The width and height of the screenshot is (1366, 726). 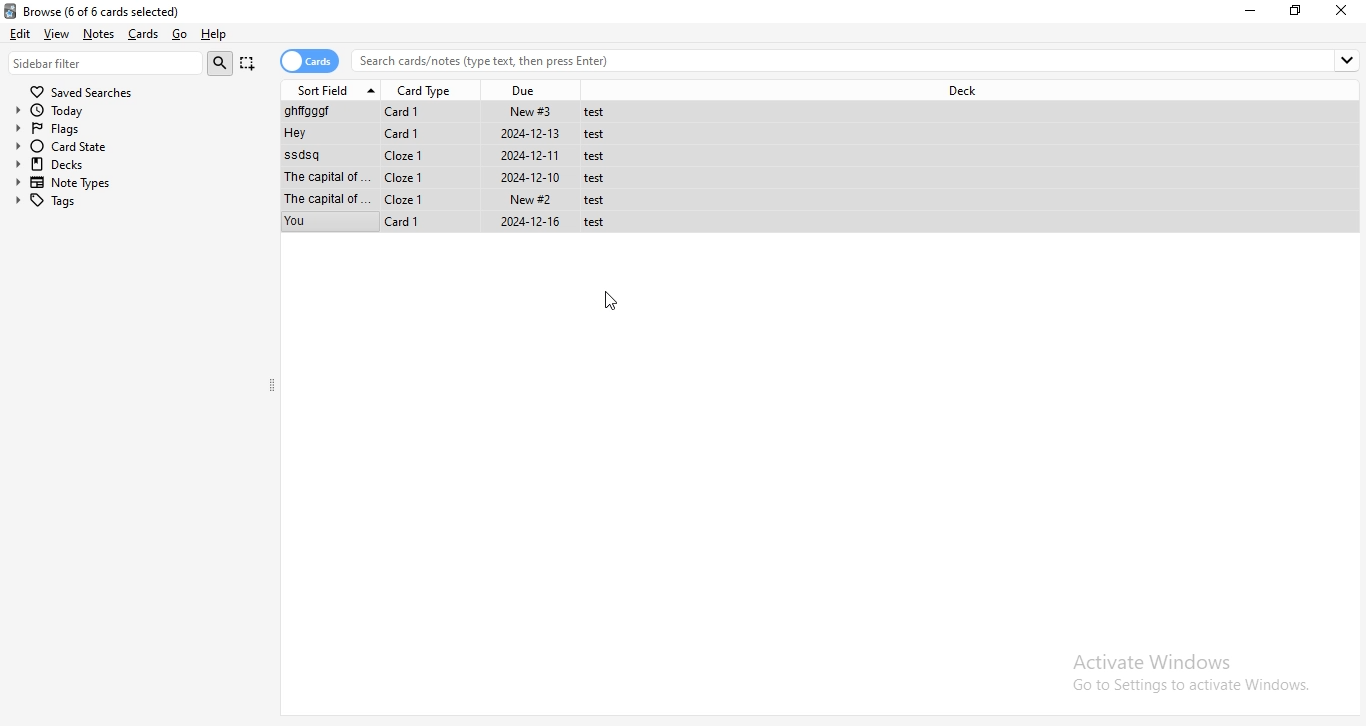 I want to click on flags, so click(x=131, y=129).